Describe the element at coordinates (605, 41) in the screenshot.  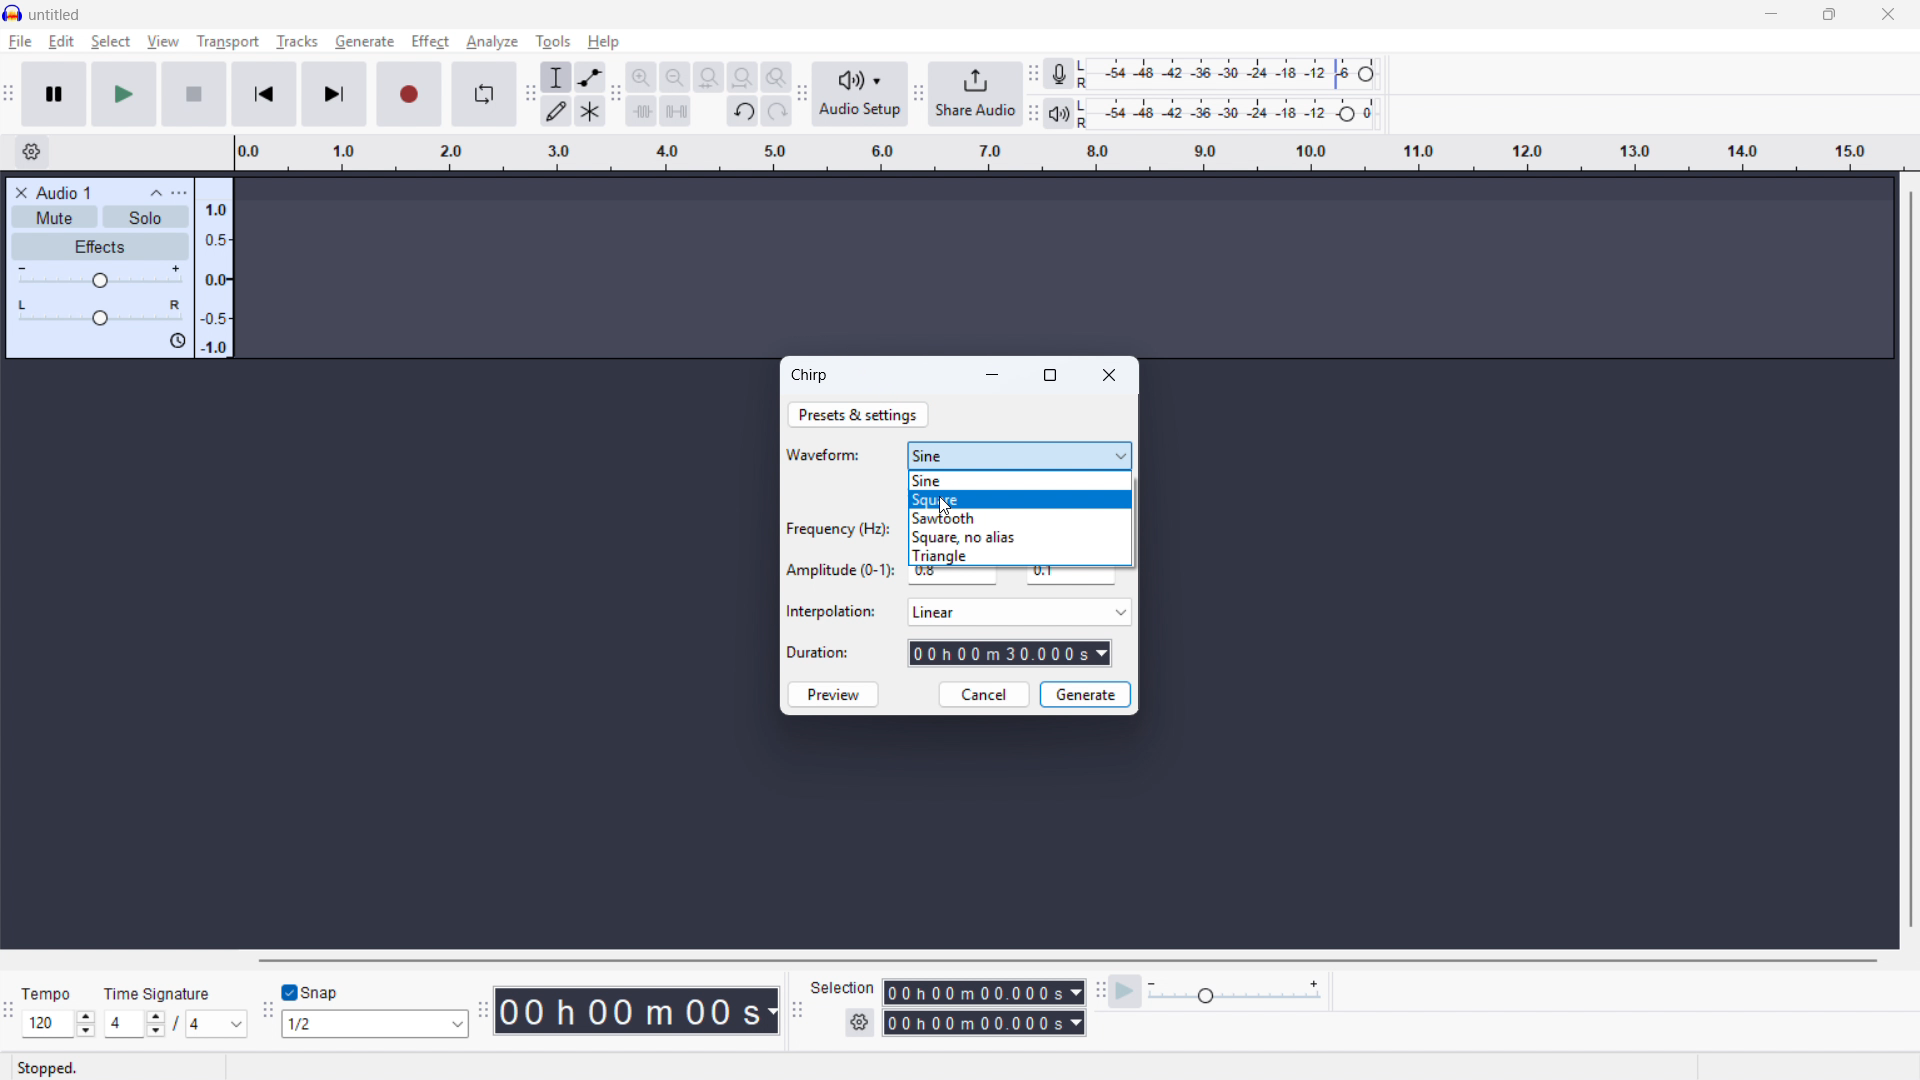
I see `help ` at that location.